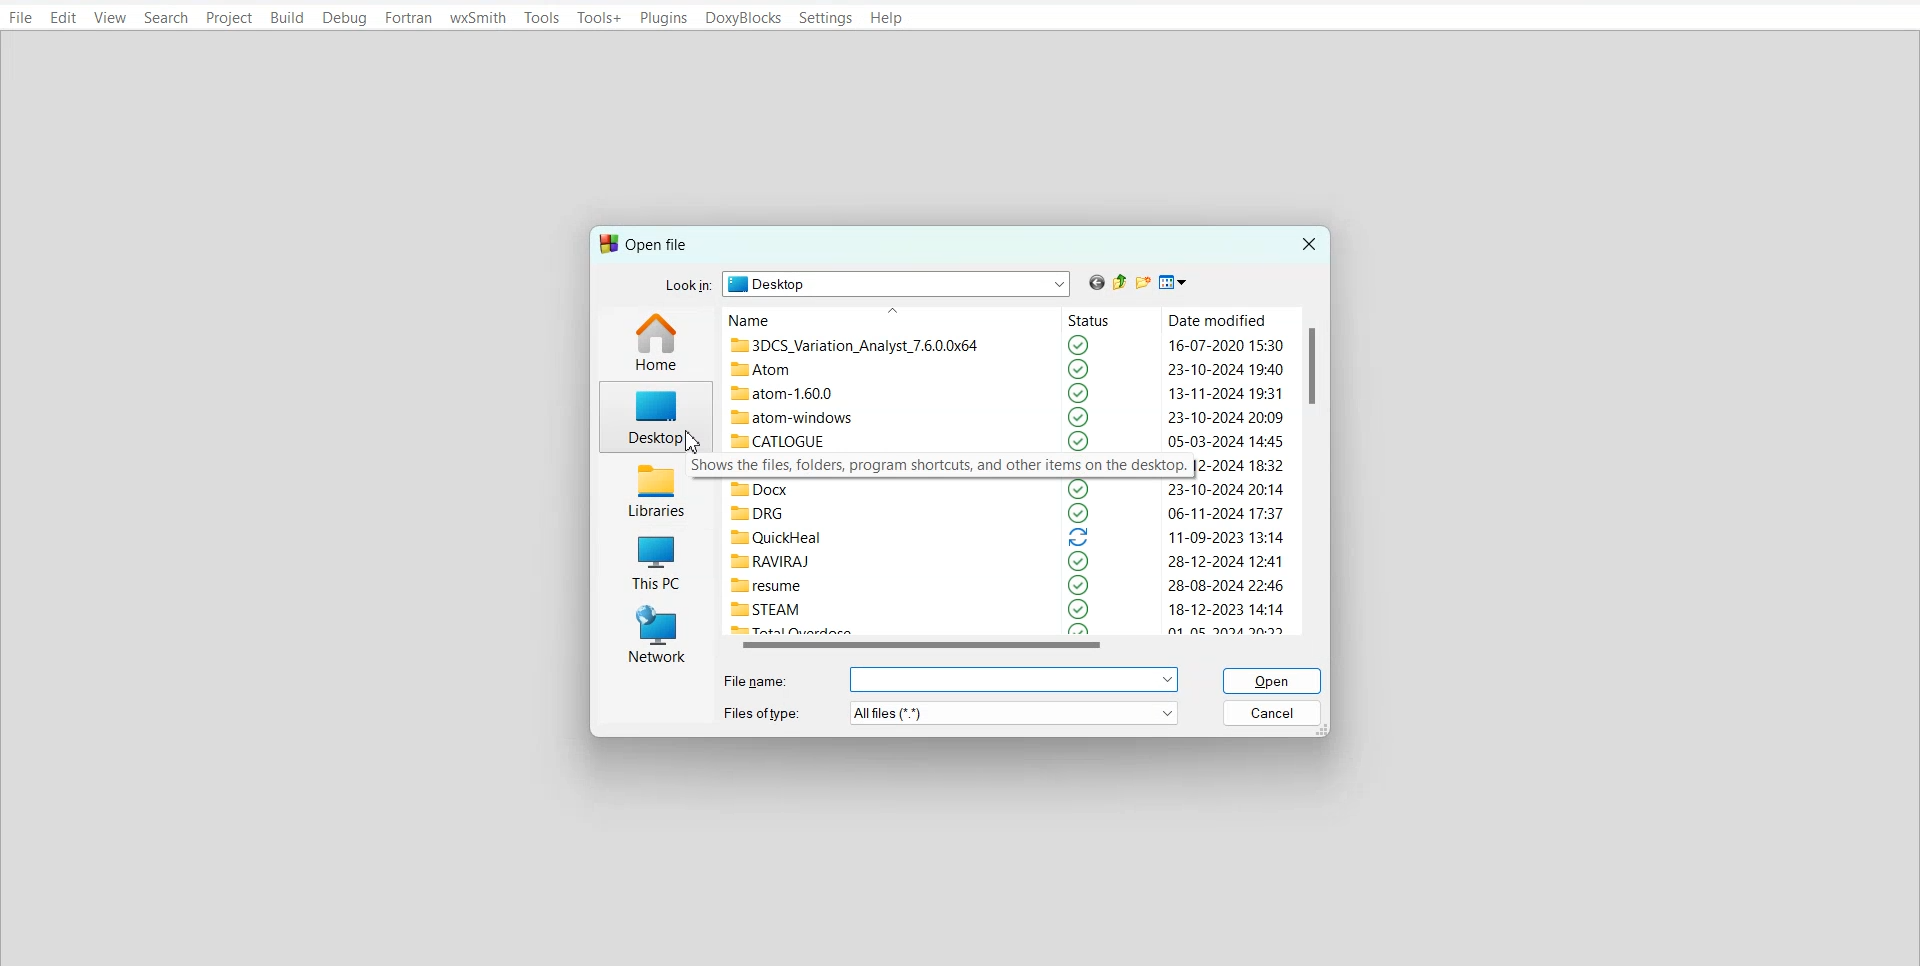 This screenshot has width=1920, height=966. I want to click on selected logo, so click(1080, 513).